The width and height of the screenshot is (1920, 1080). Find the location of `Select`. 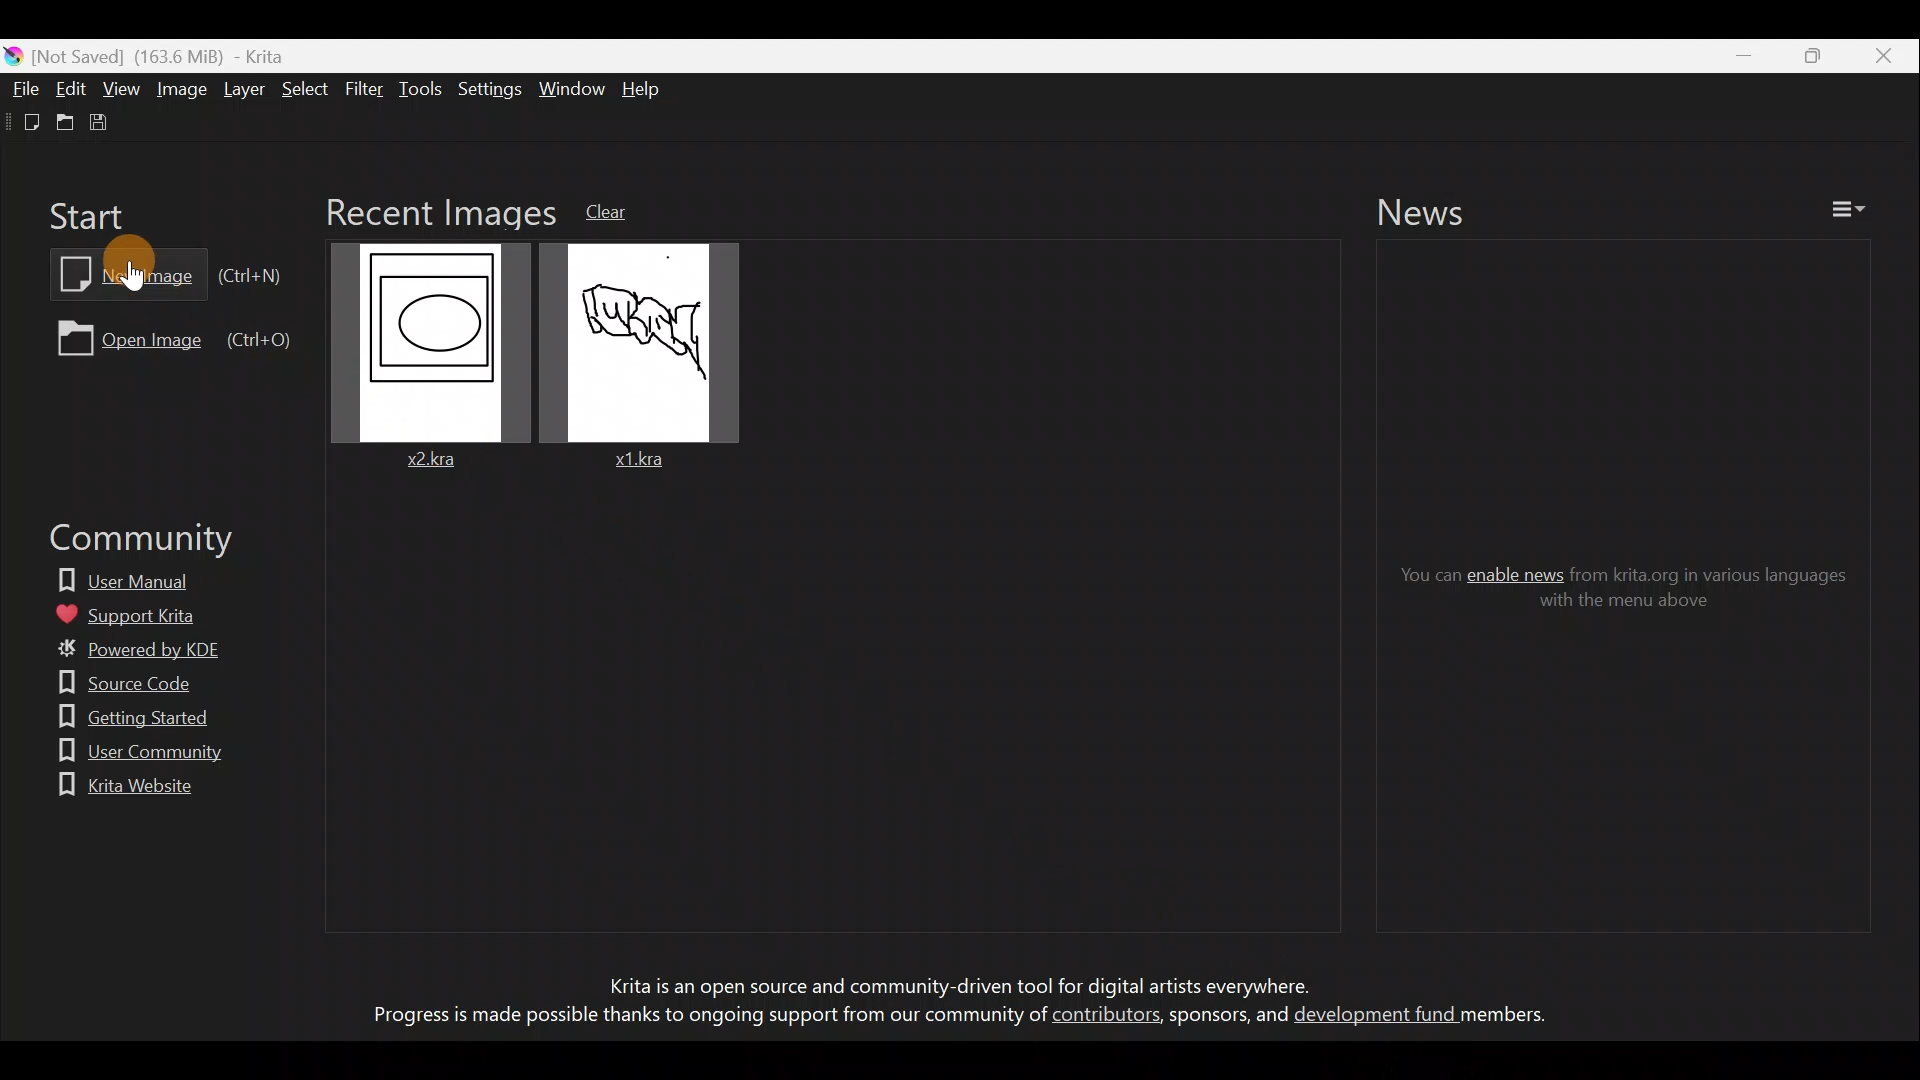

Select is located at coordinates (306, 89).